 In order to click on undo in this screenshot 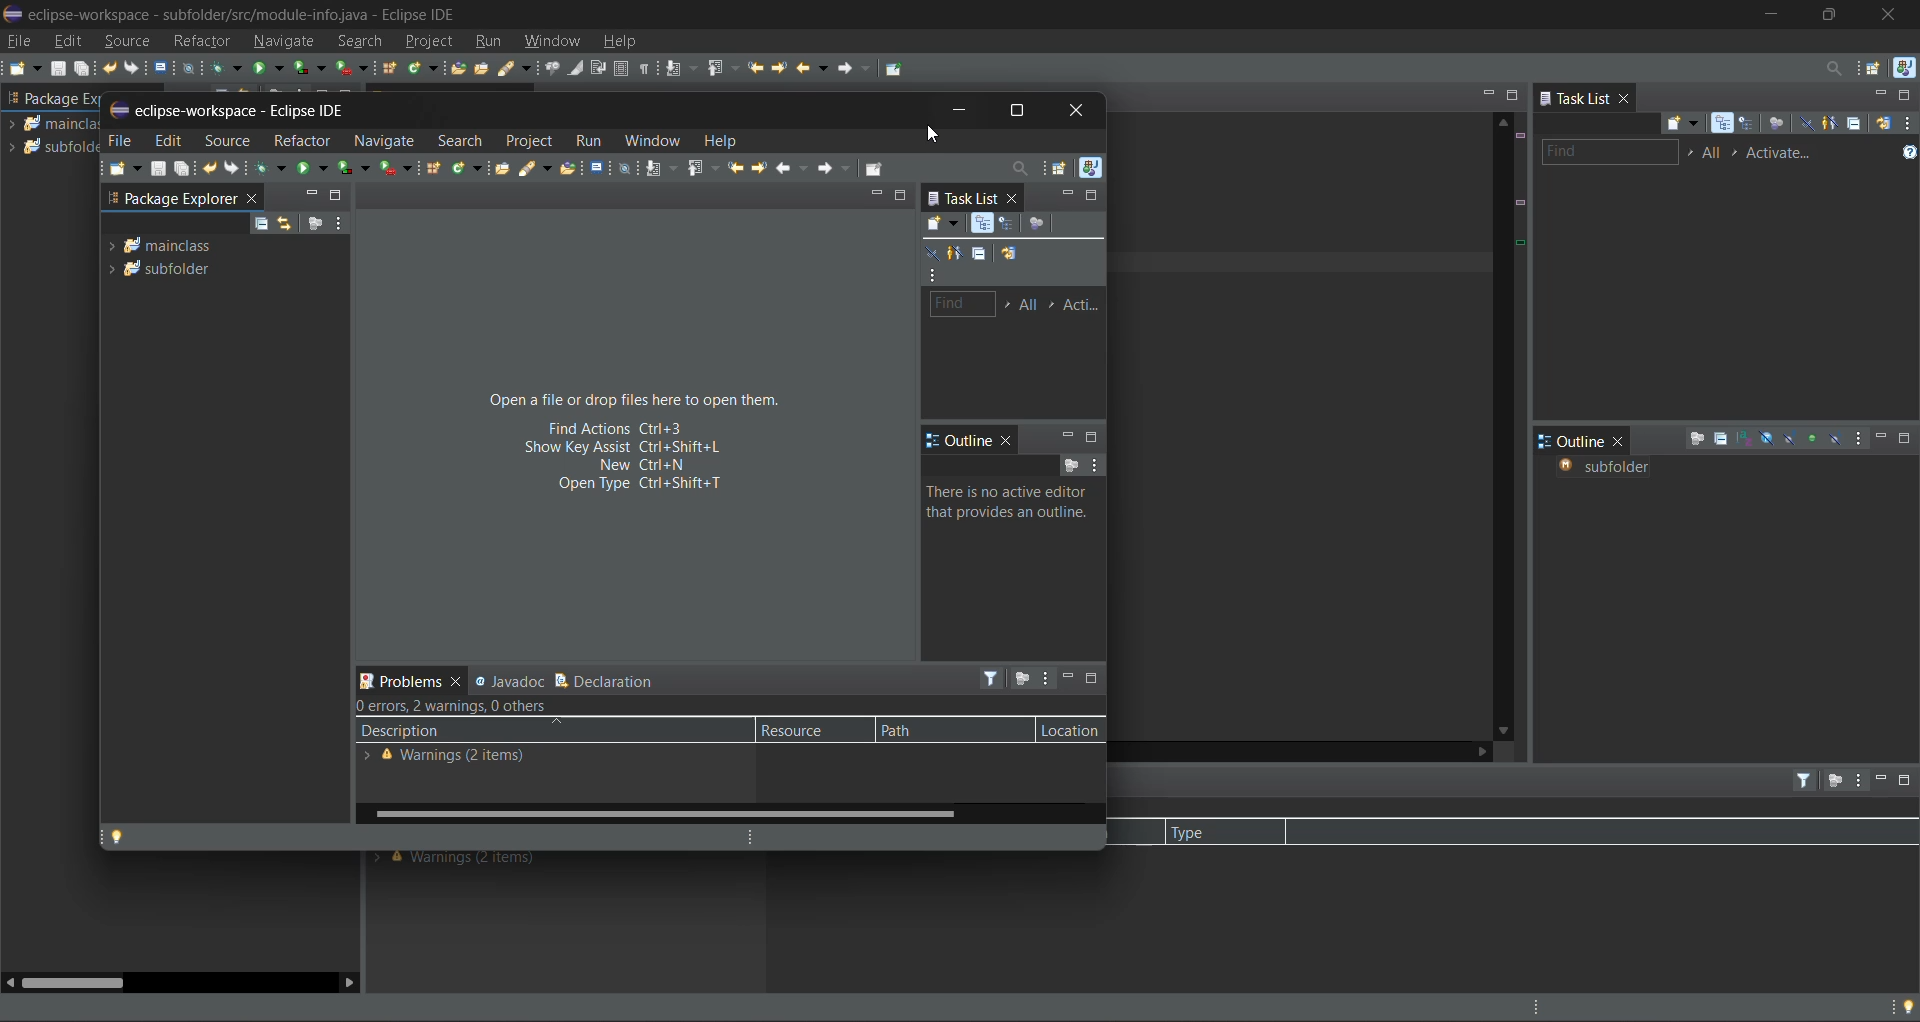, I will do `click(212, 166)`.